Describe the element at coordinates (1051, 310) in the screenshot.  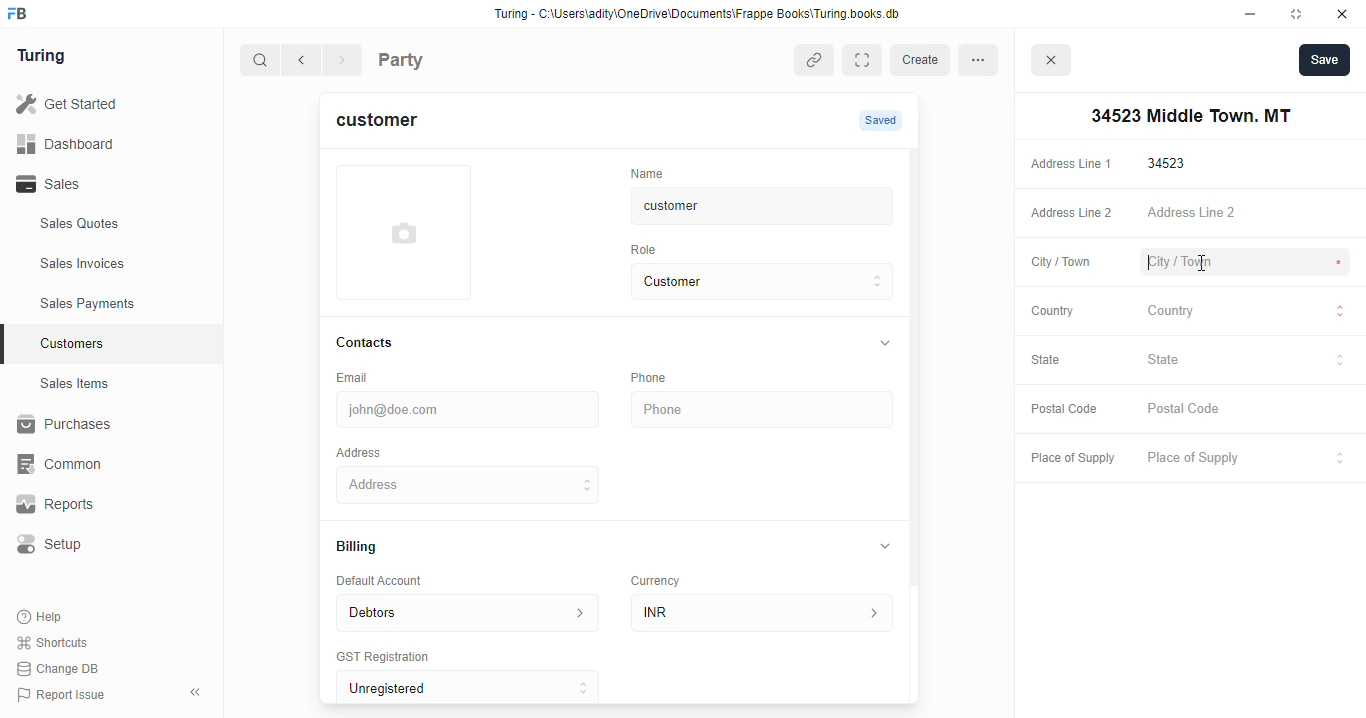
I see `Country` at that location.